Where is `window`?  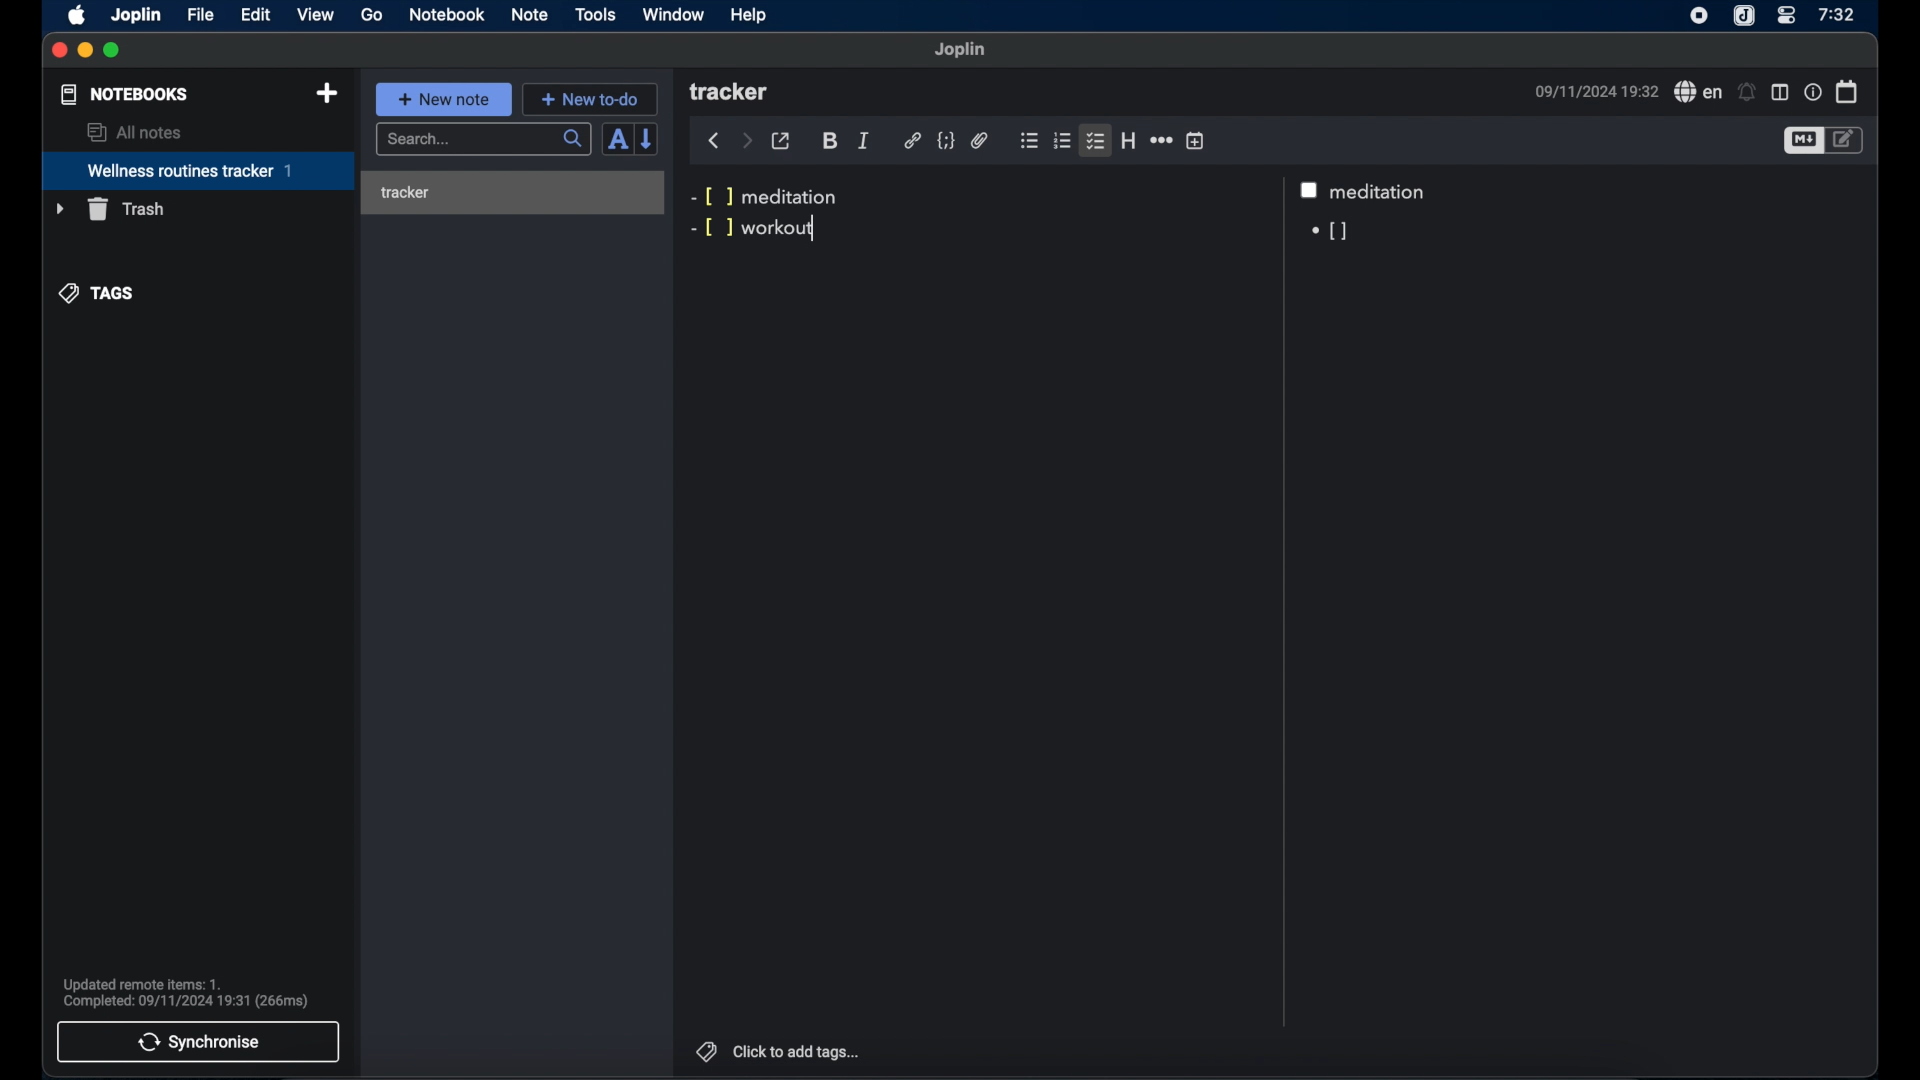
window is located at coordinates (674, 14).